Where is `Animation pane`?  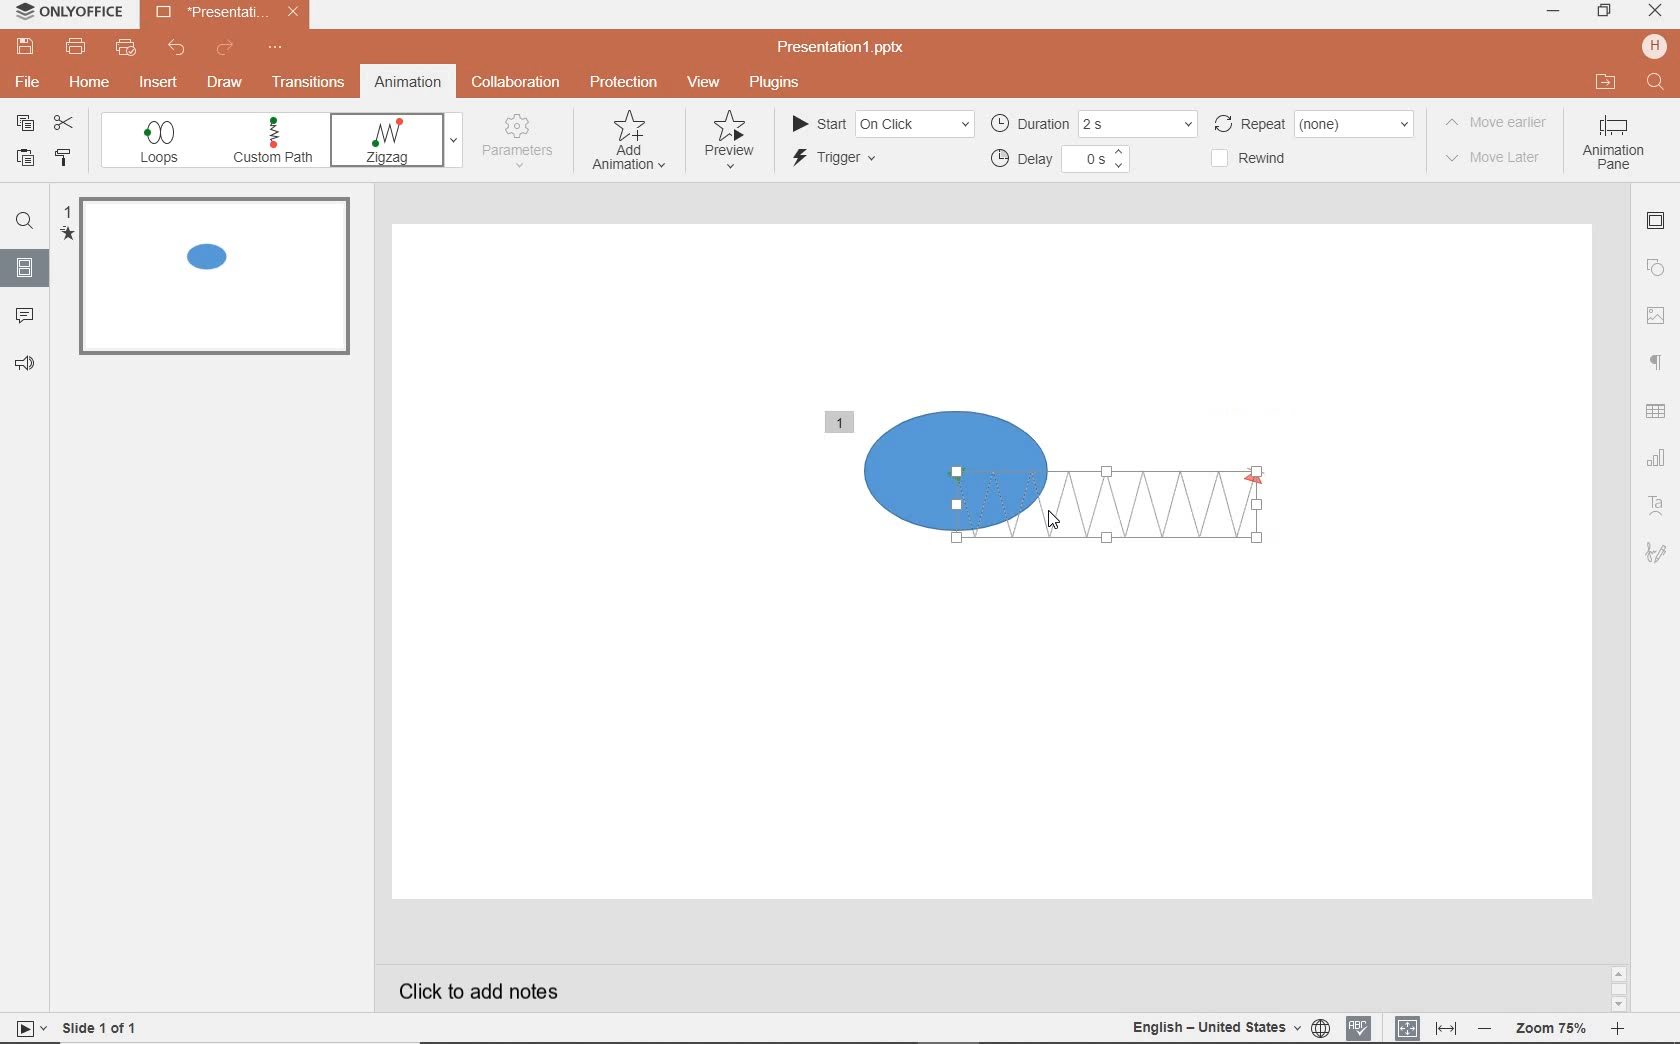 Animation pane is located at coordinates (1613, 145).